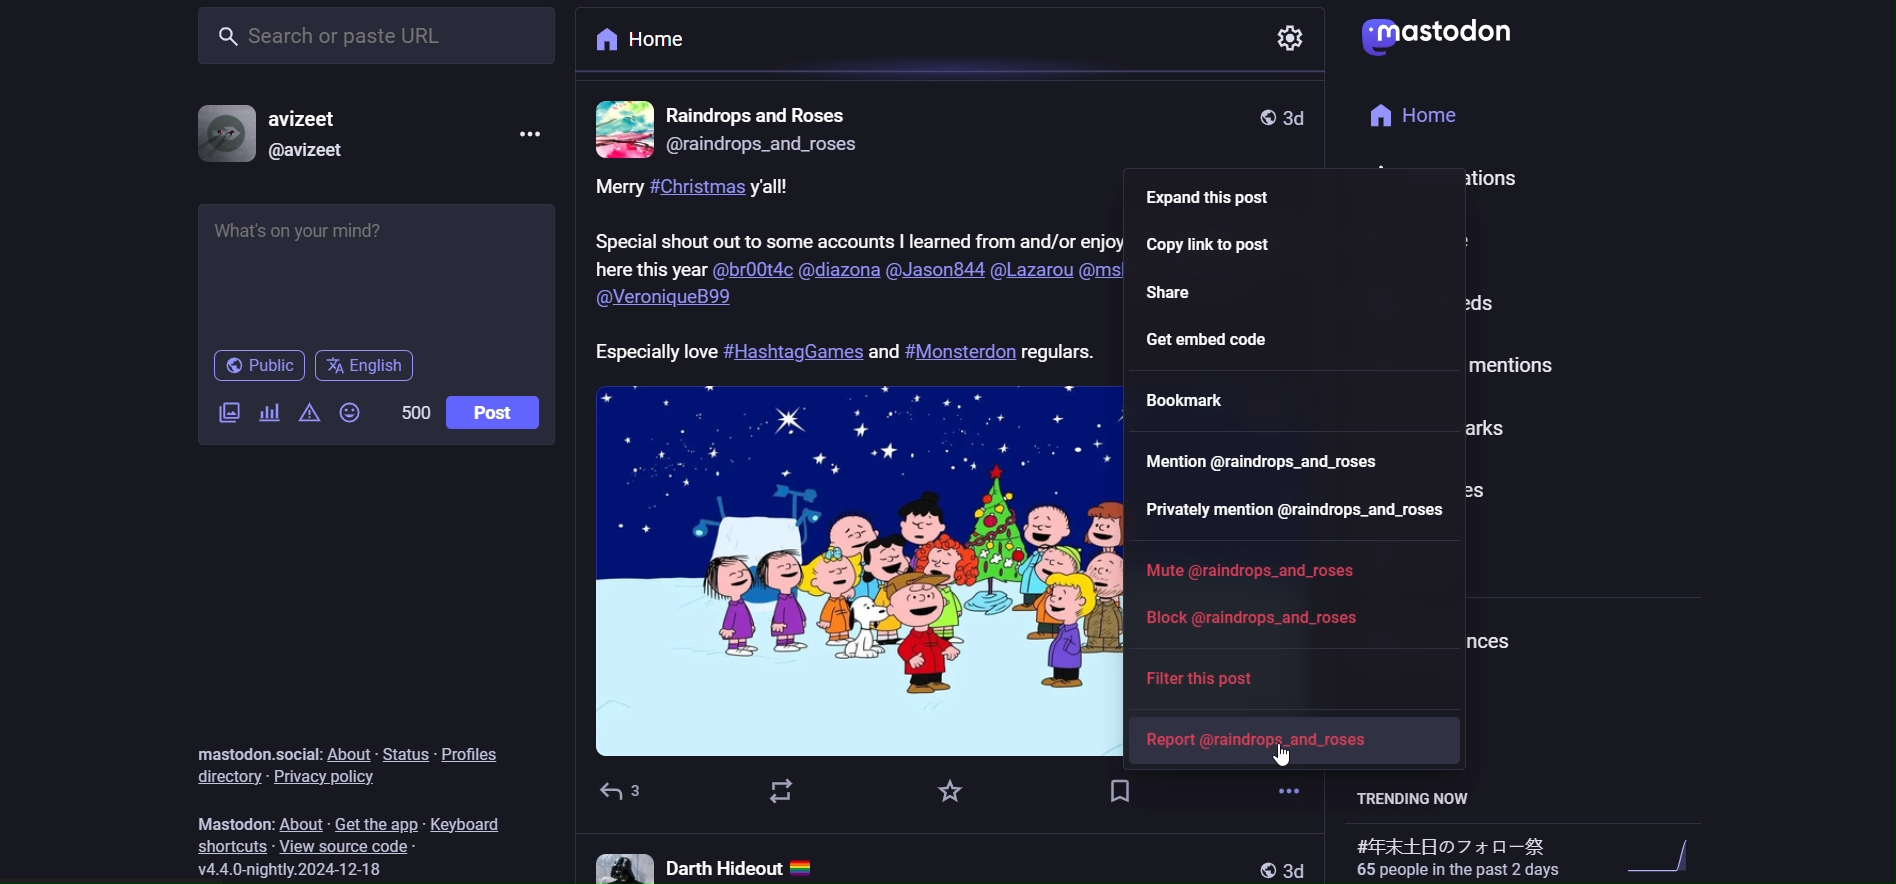 The width and height of the screenshot is (1896, 884). What do you see at coordinates (328, 779) in the screenshot?
I see `privacy policy` at bounding box center [328, 779].